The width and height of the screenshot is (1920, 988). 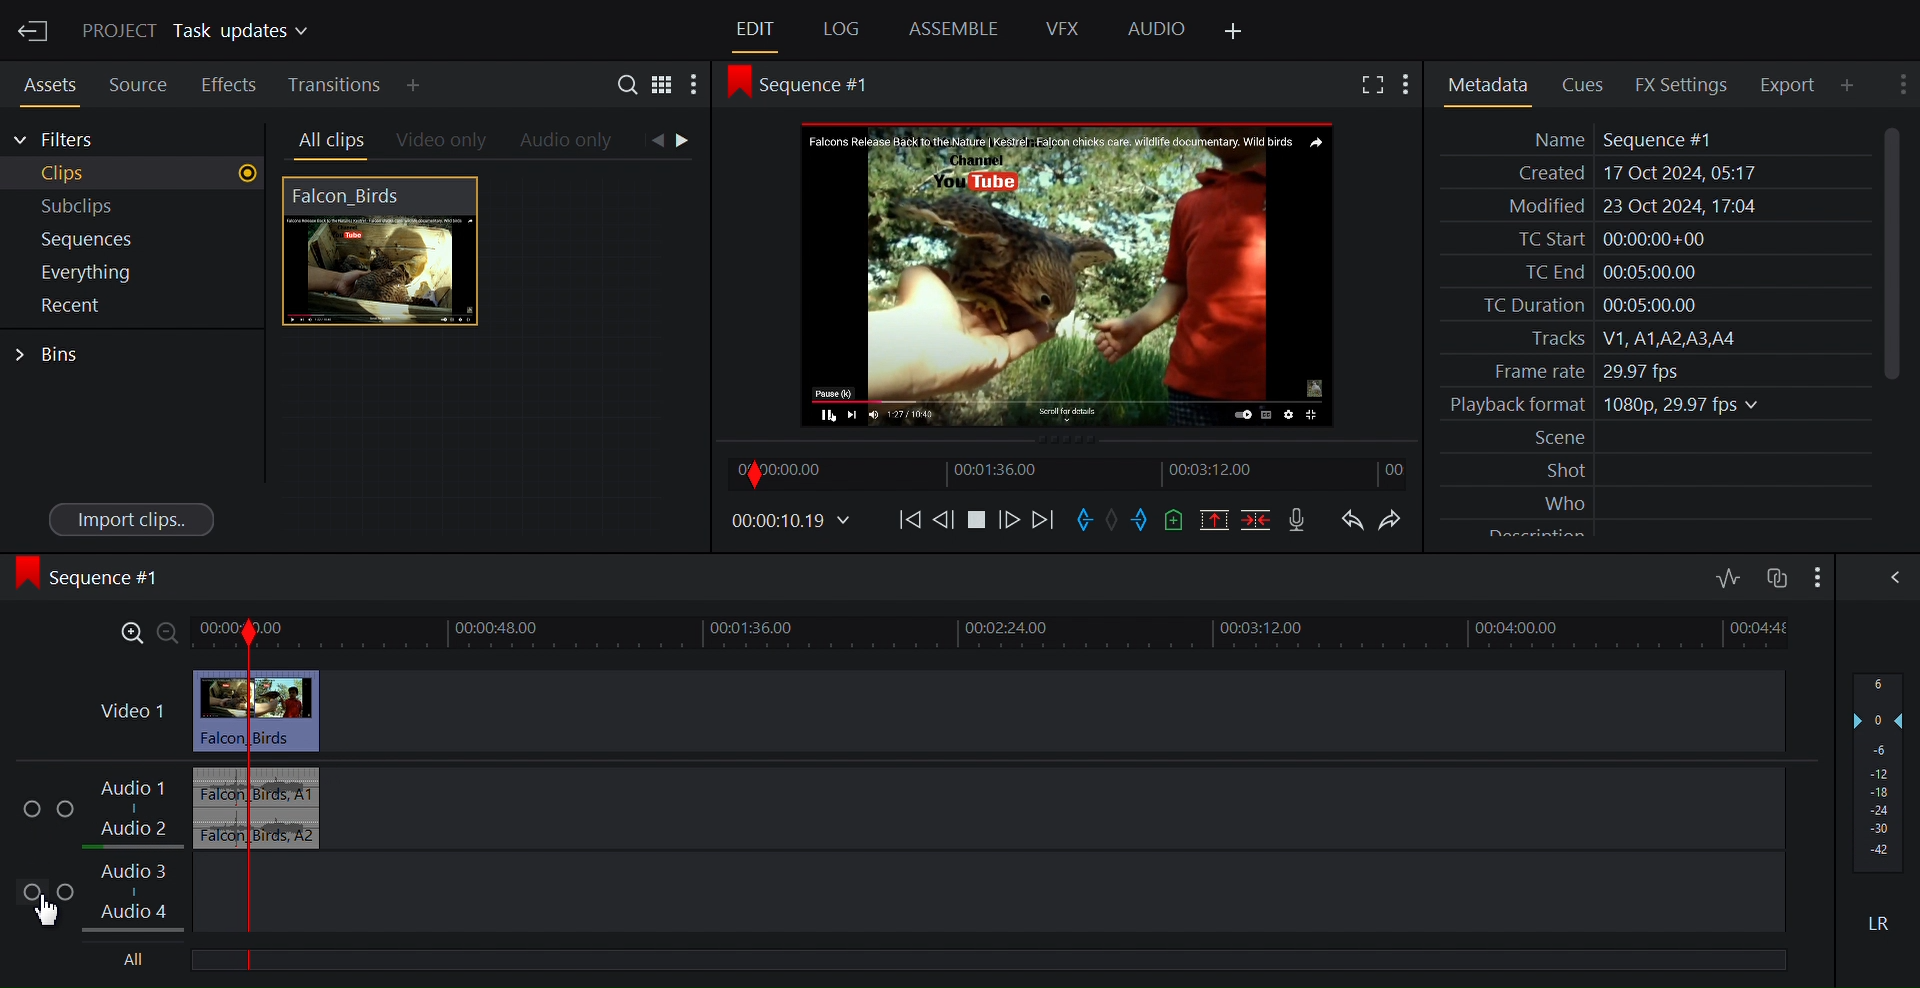 I want to click on (un)mute, so click(x=34, y=892).